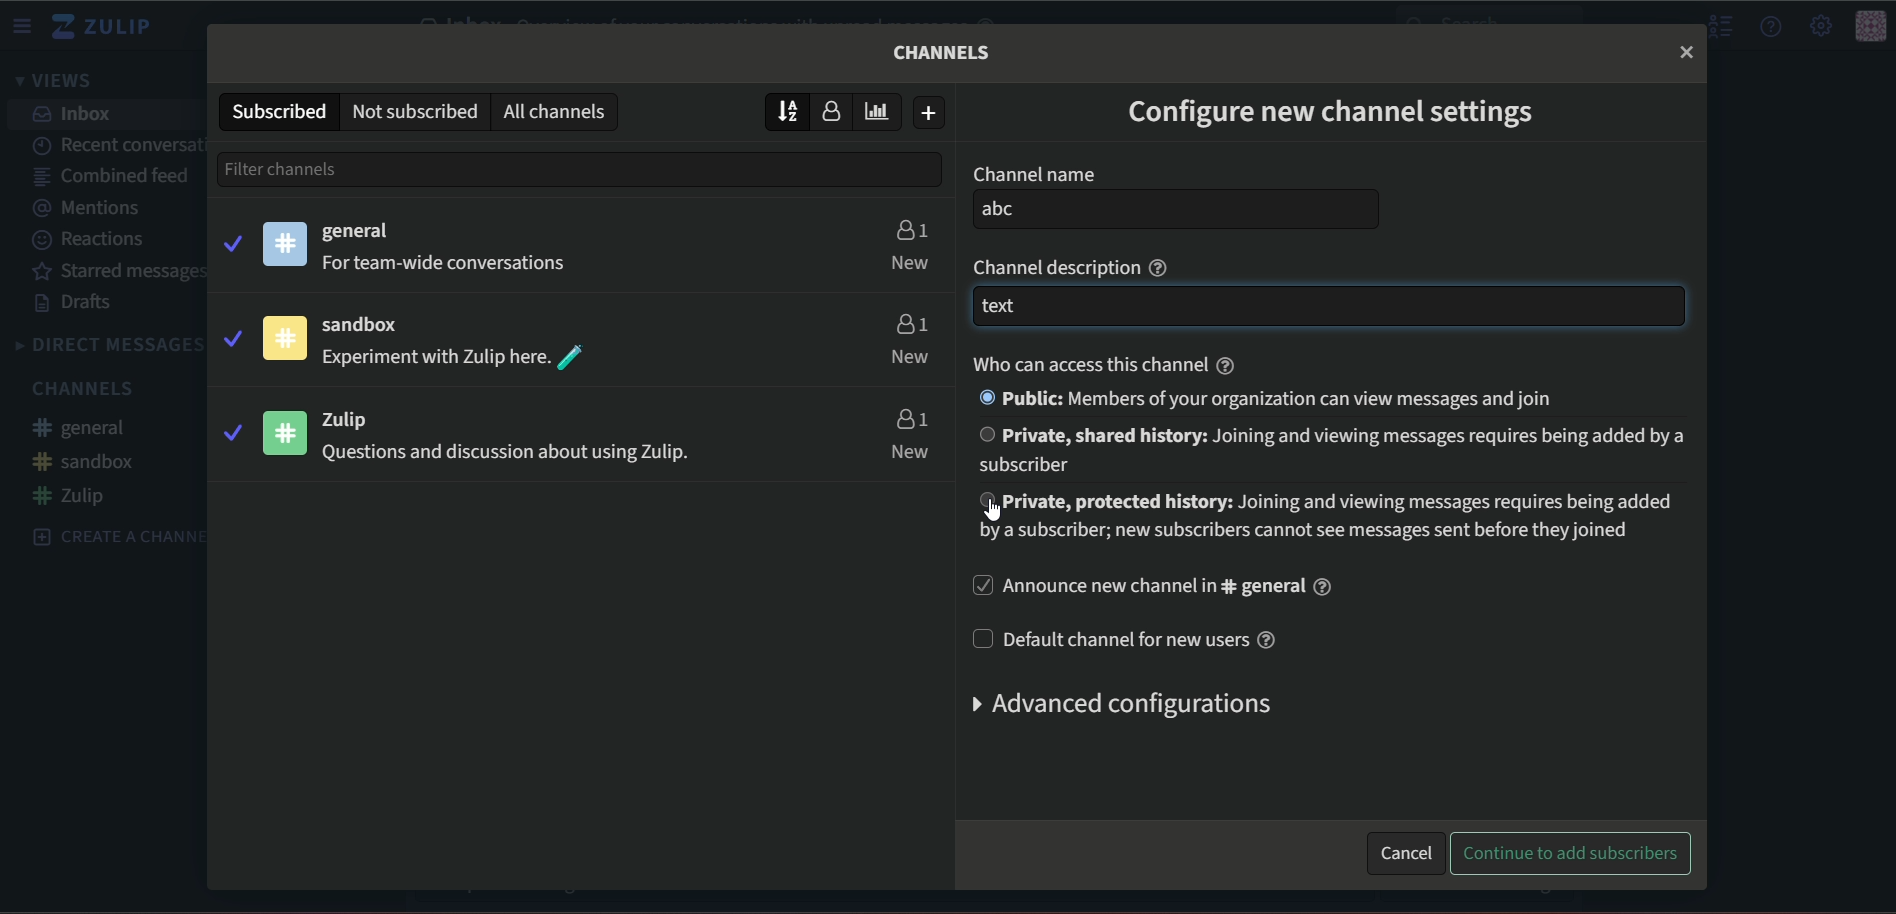 This screenshot has width=1896, height=914. I want to click on icon, so click(286, 243).